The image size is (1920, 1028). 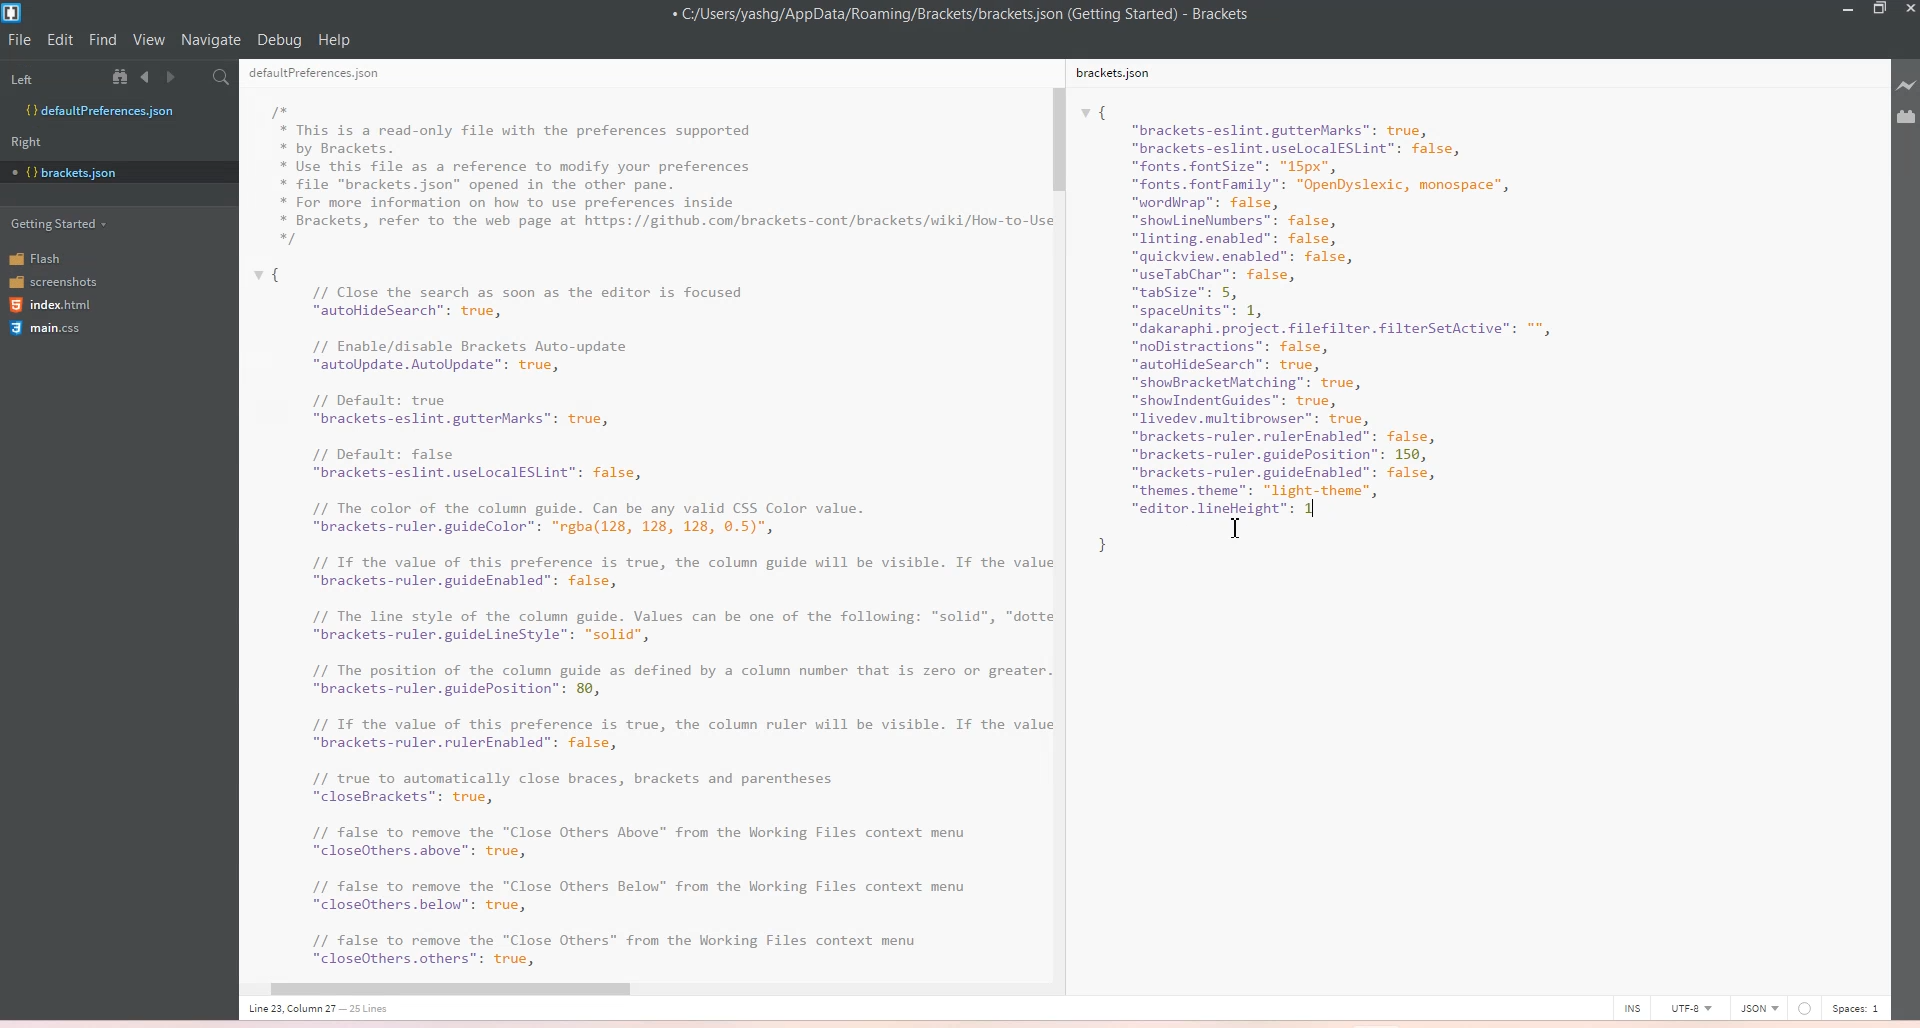 I want to click on Find in Files, so click(x=223, y=78).